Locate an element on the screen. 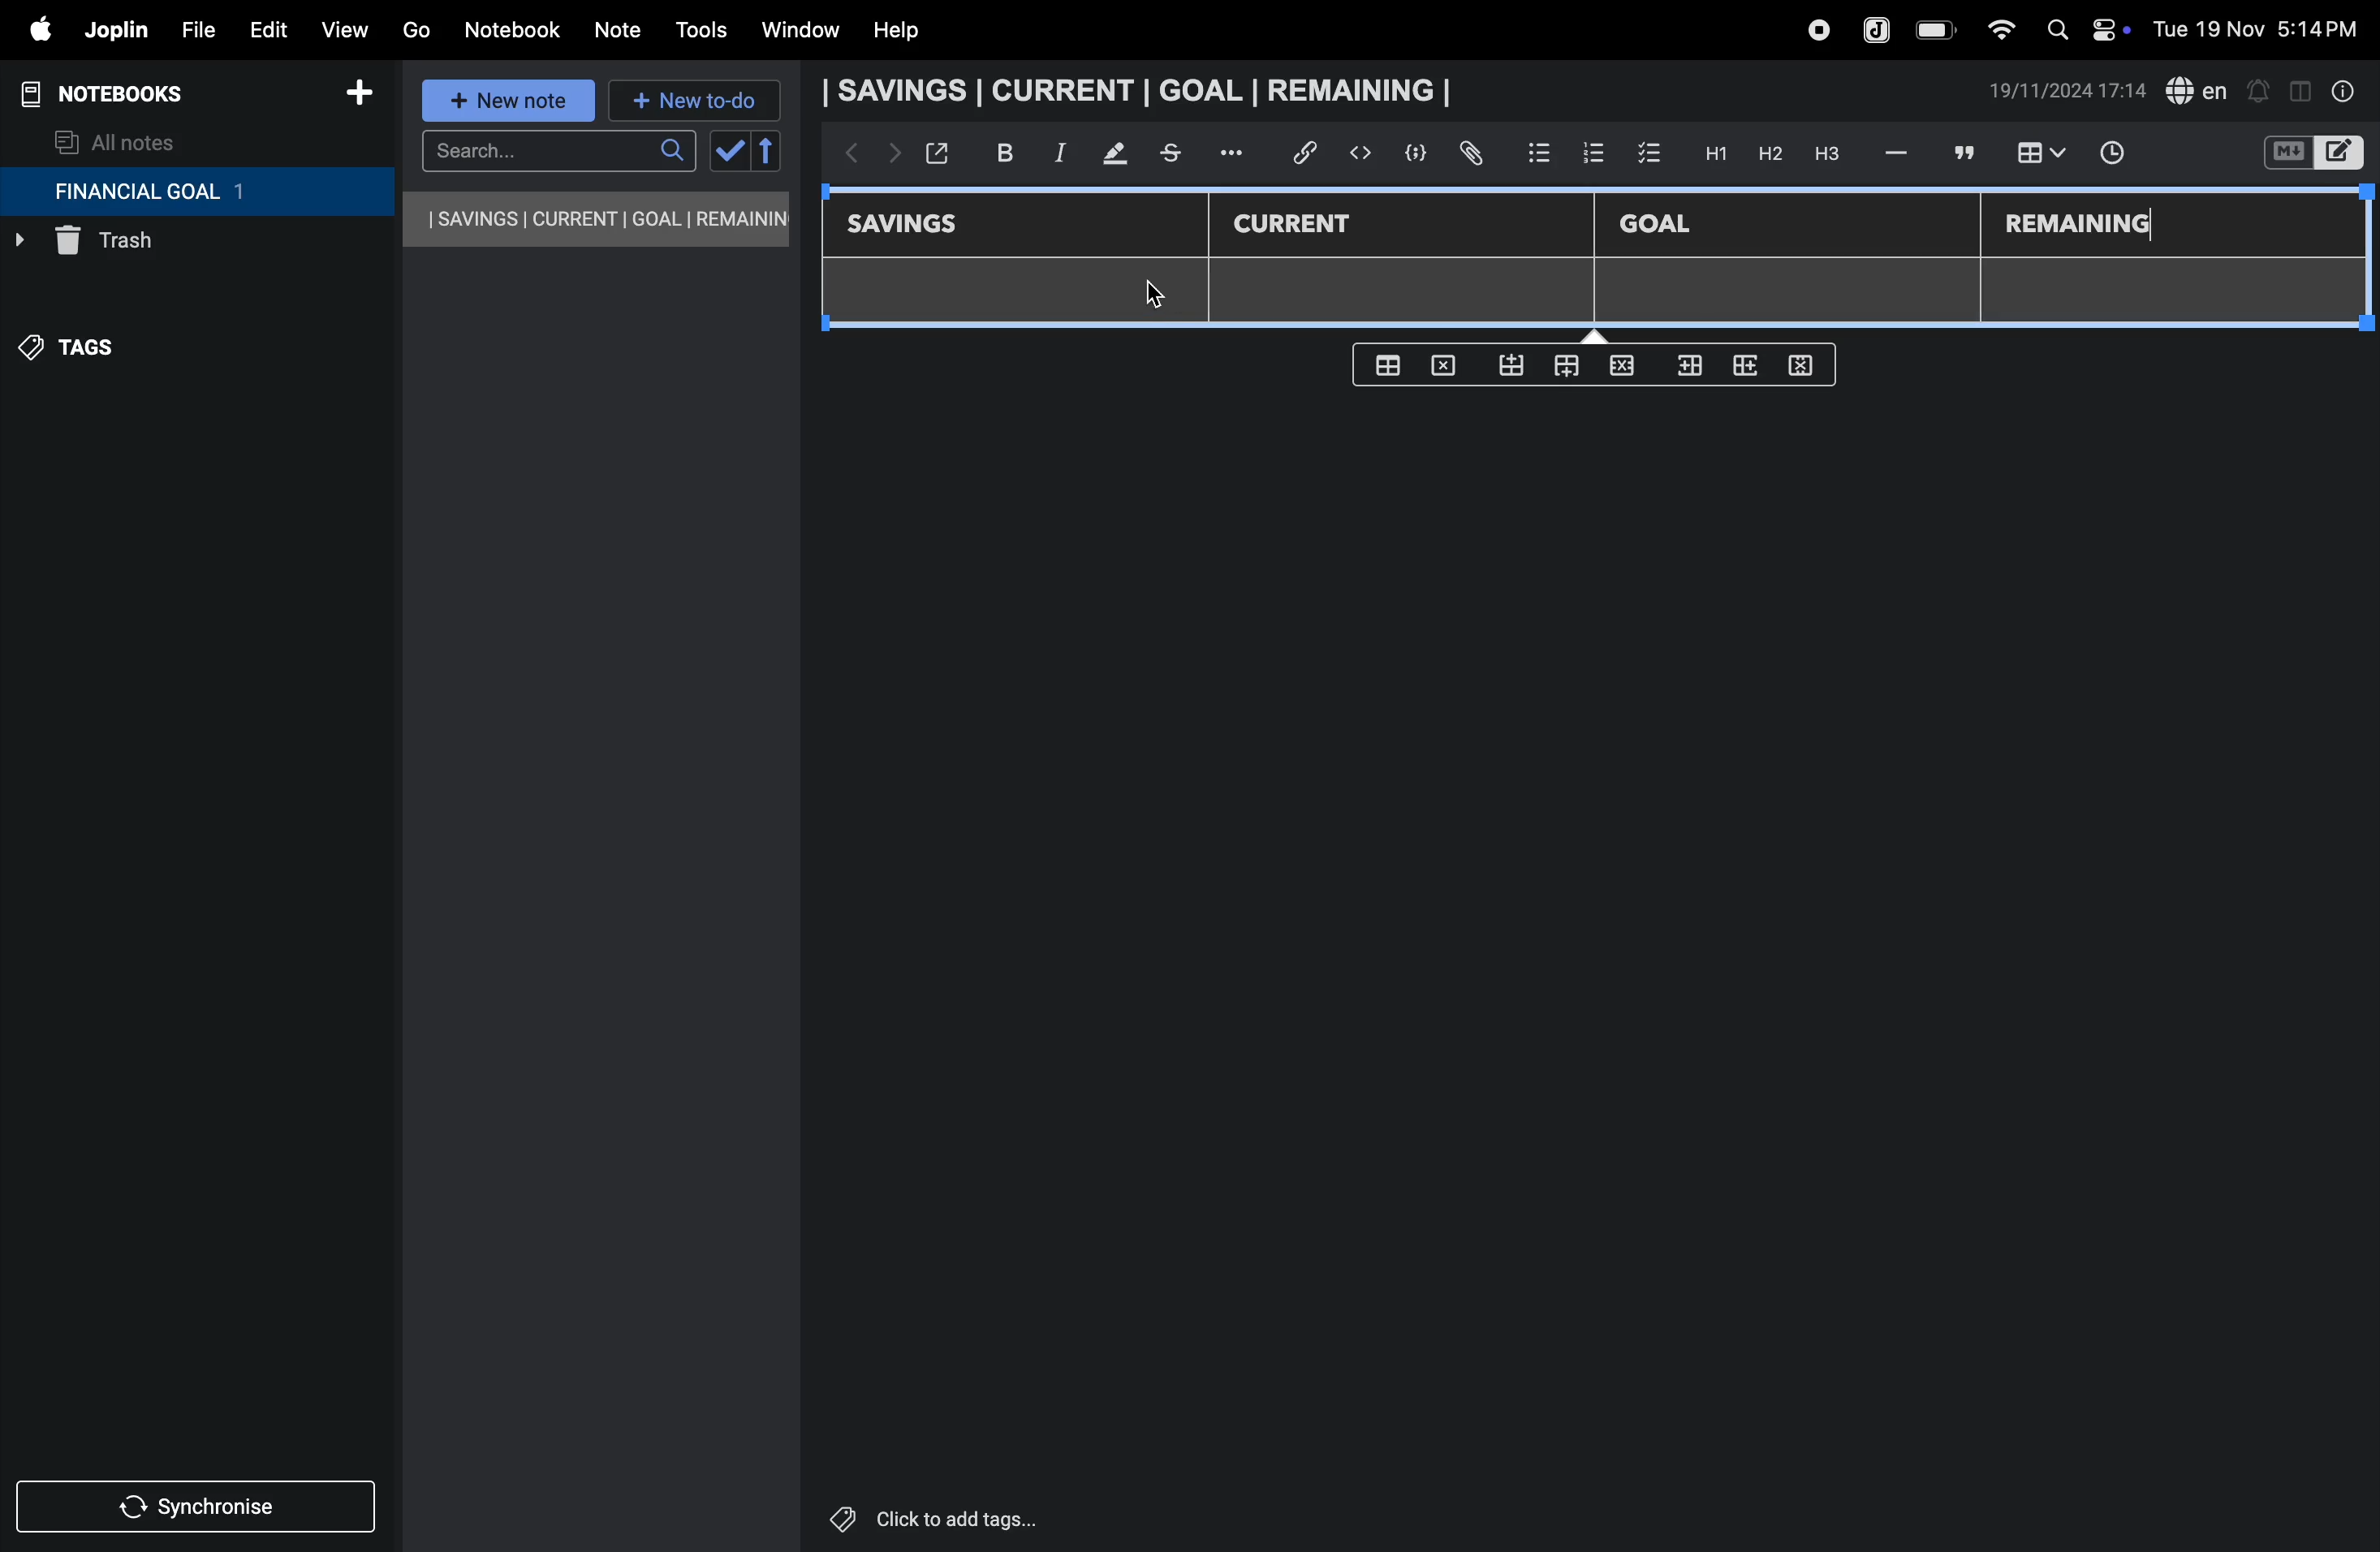 This screenshot has width=2380, height=1552. comment is located at coordinates (1961, 152).